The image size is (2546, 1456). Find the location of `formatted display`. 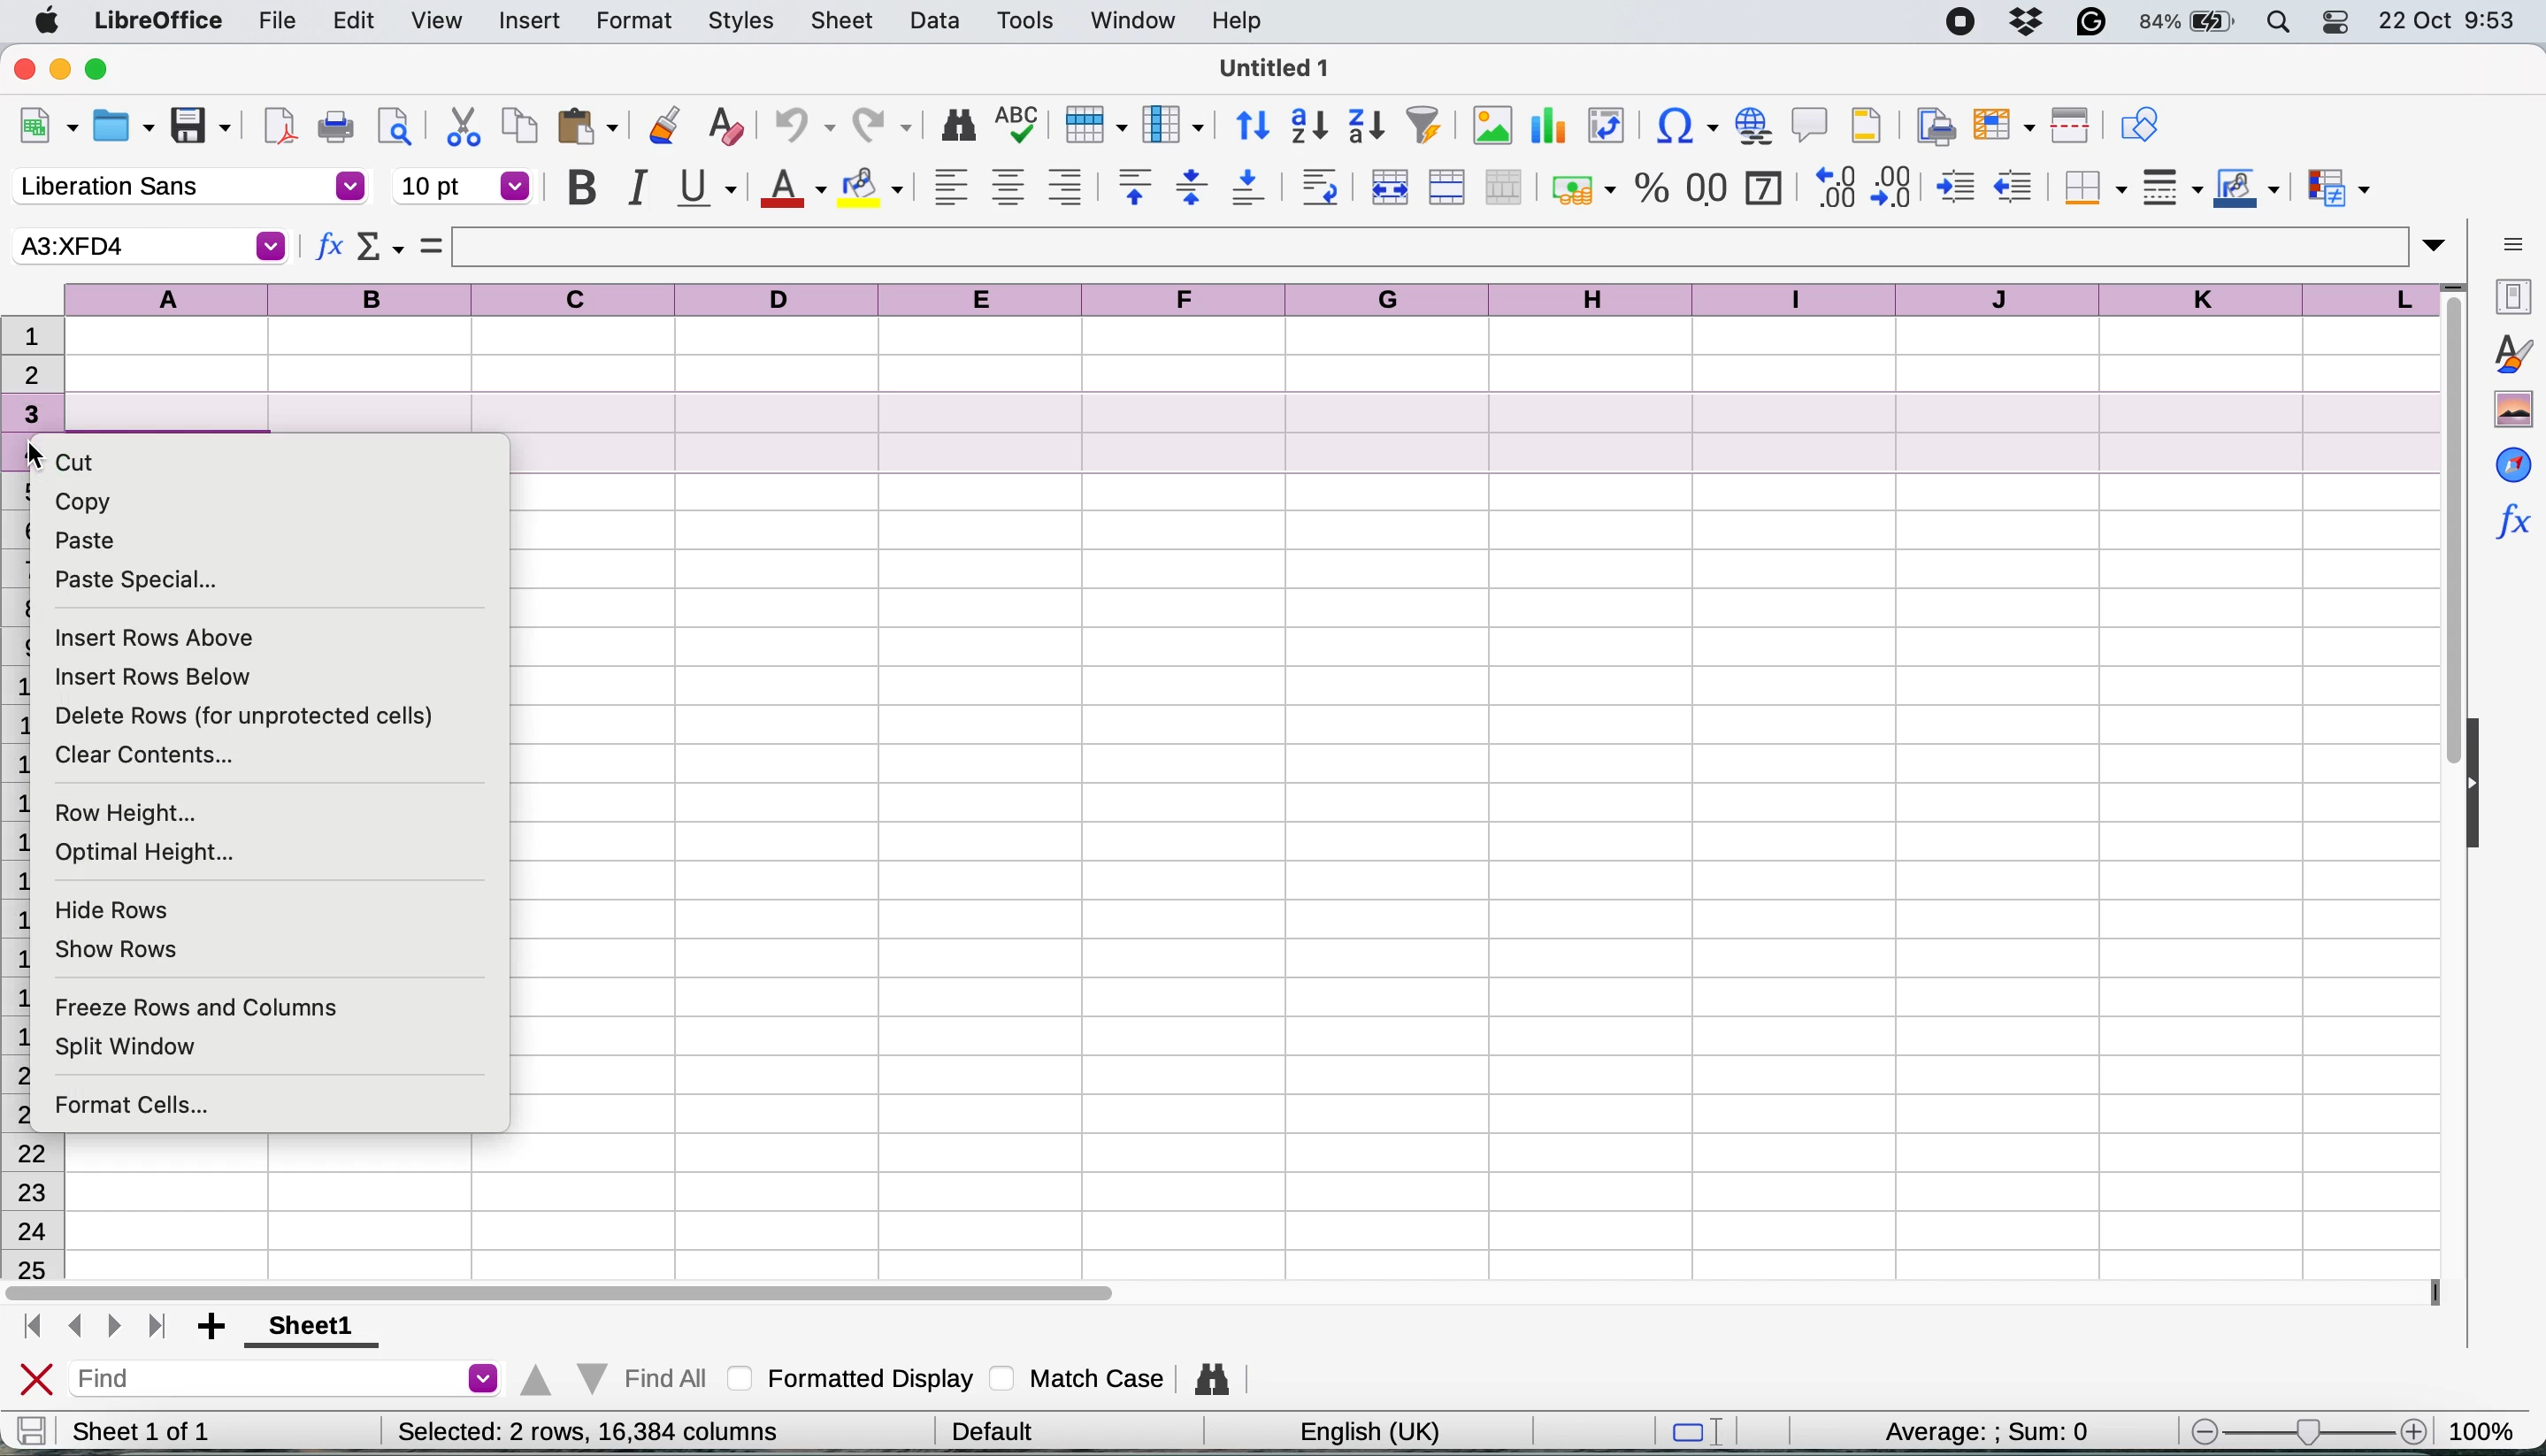

formatted display is located at coordinates (855, 1375).